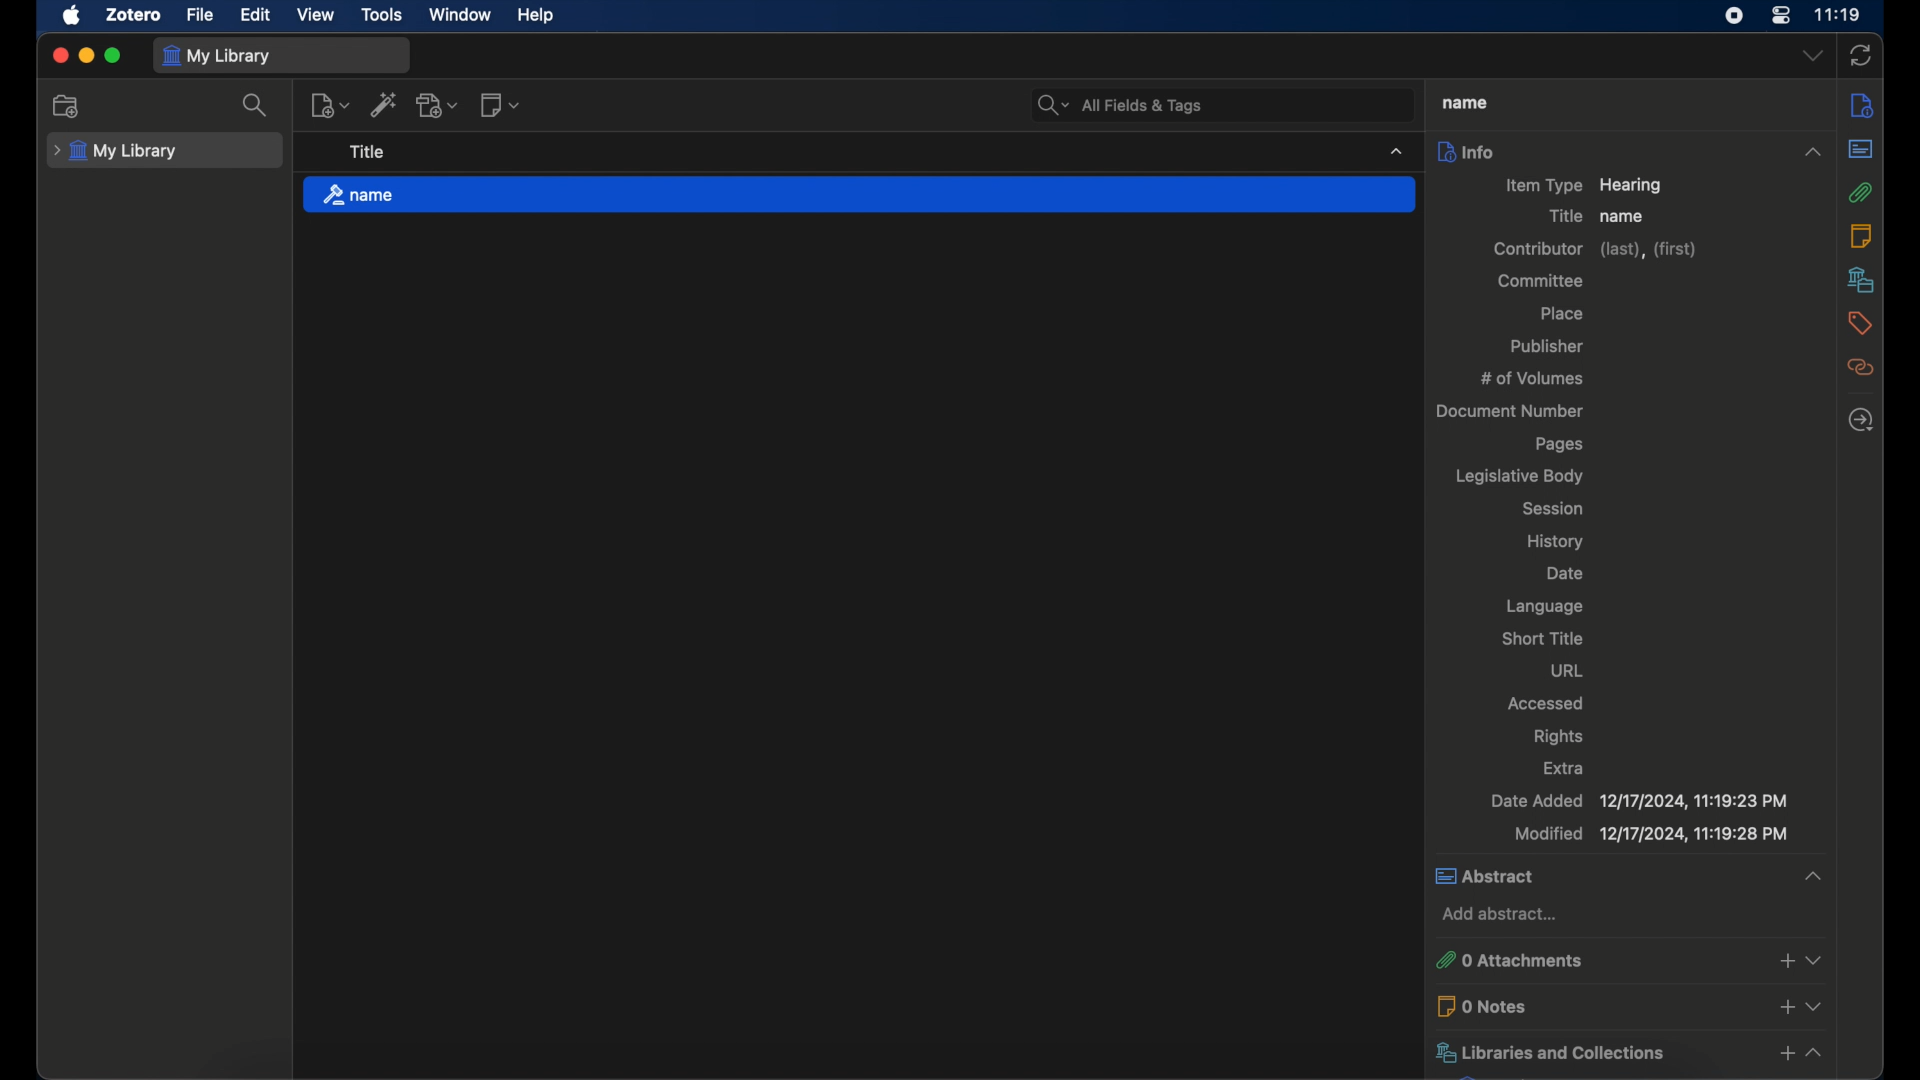 This screenshot has width=1920, height=1080. Describe the element at coordinates (200, 16) in the screenshot. I see `file` at that location.